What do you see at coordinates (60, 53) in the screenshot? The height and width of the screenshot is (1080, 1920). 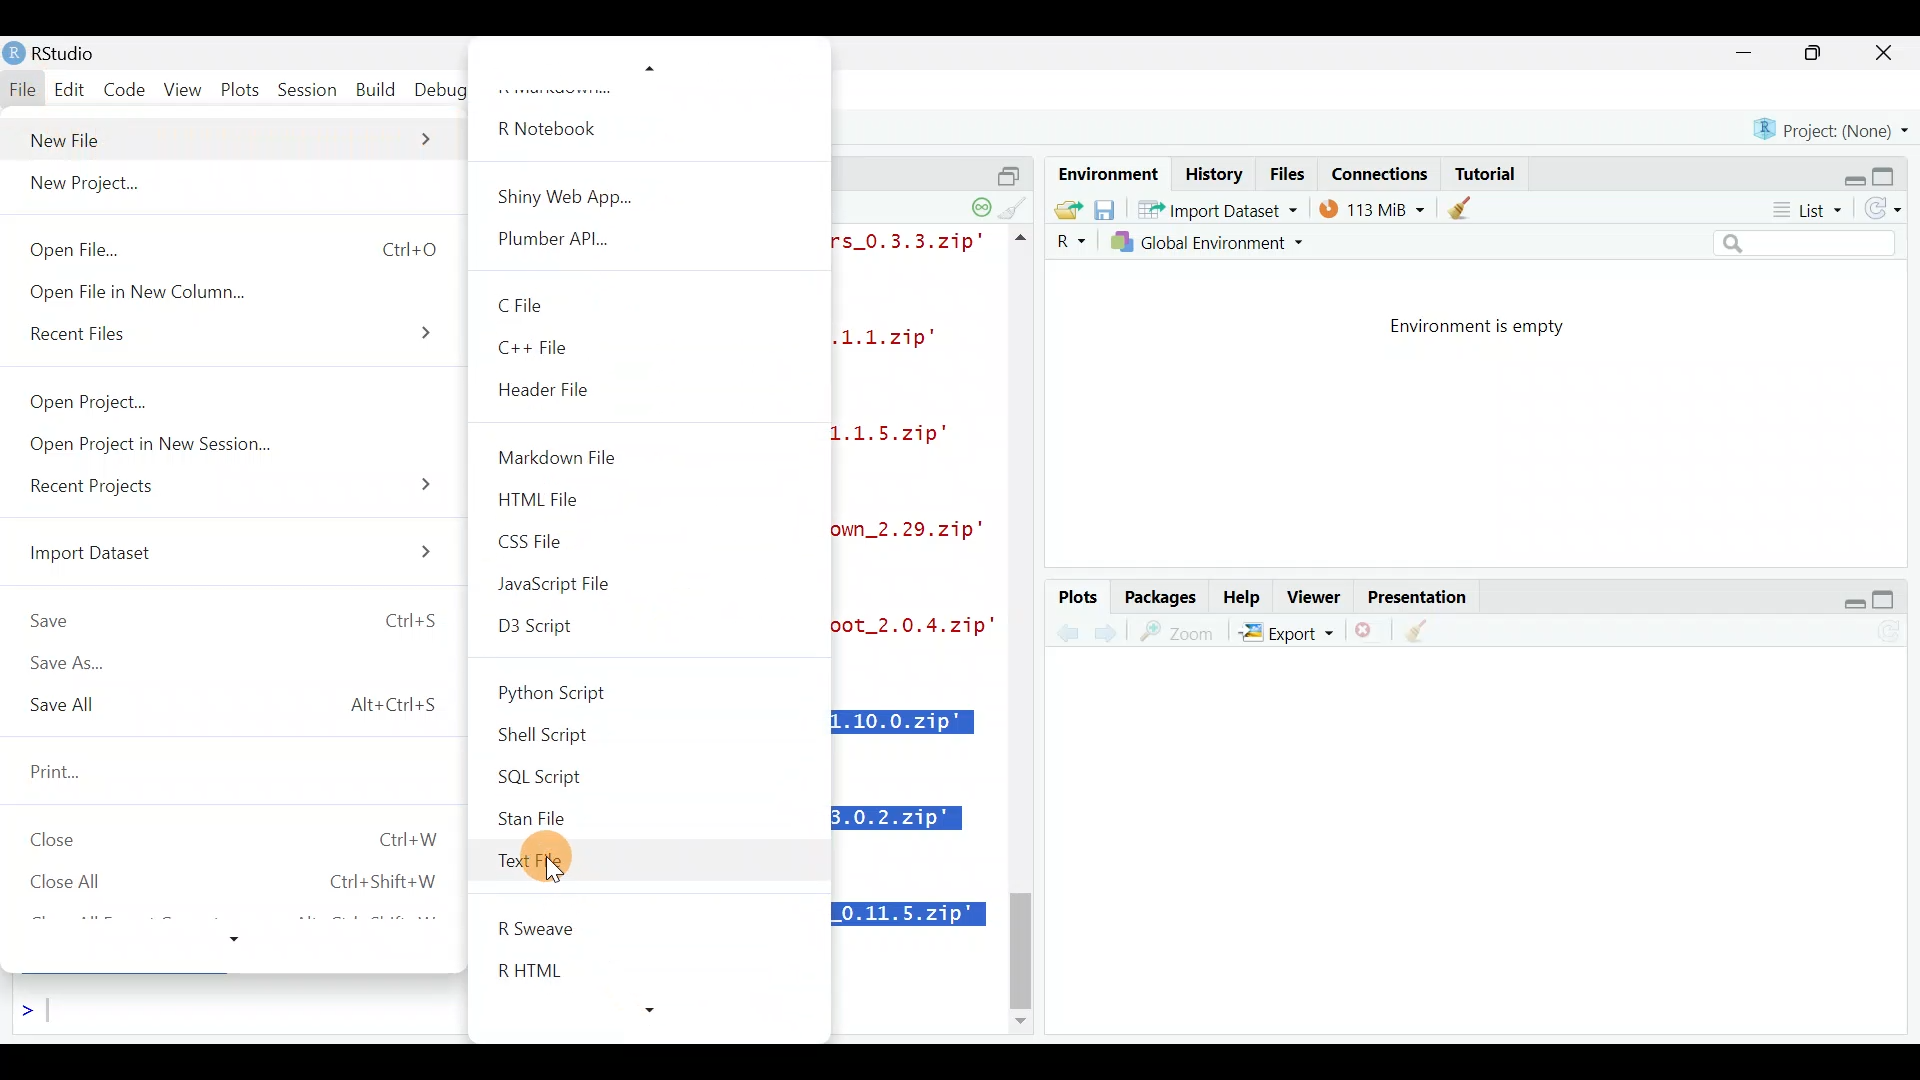 I see `RStudio` at bounding box center [60, 53].